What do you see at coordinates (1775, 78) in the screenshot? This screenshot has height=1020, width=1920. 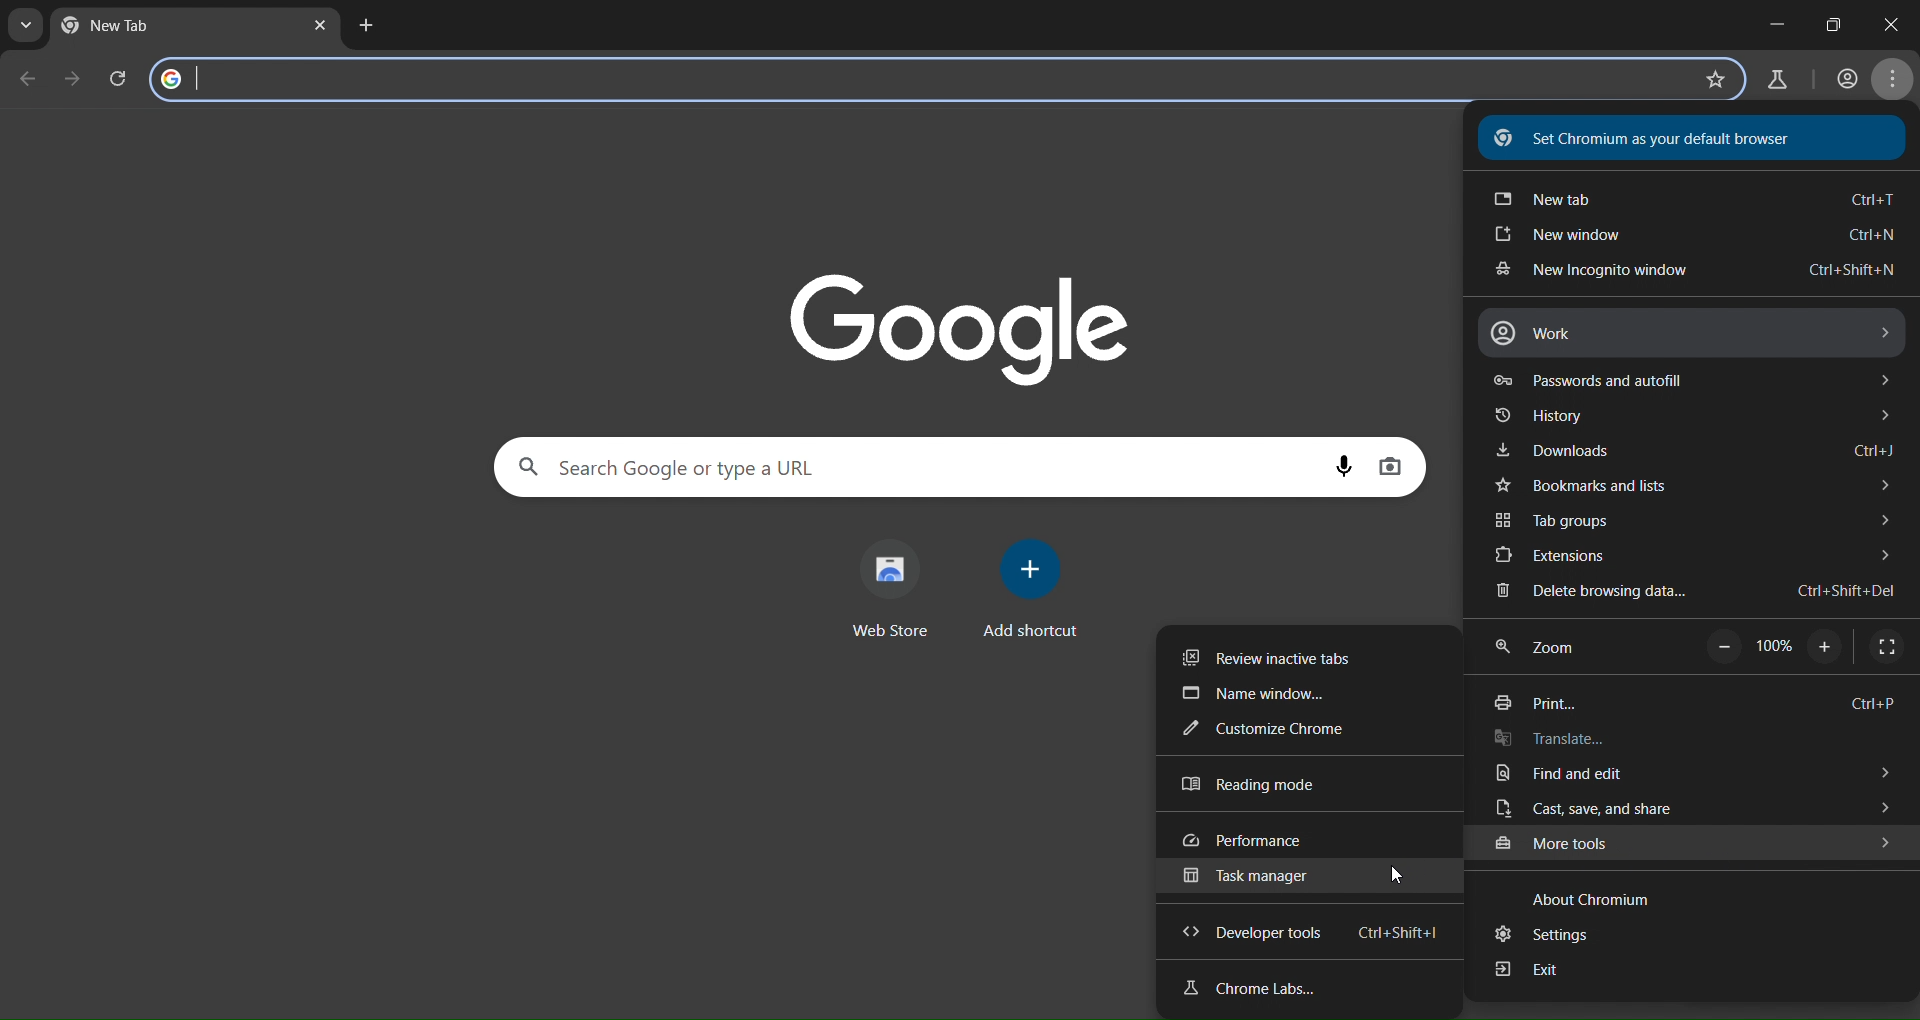 I see `search labs` at bounding box center [1775, 78].